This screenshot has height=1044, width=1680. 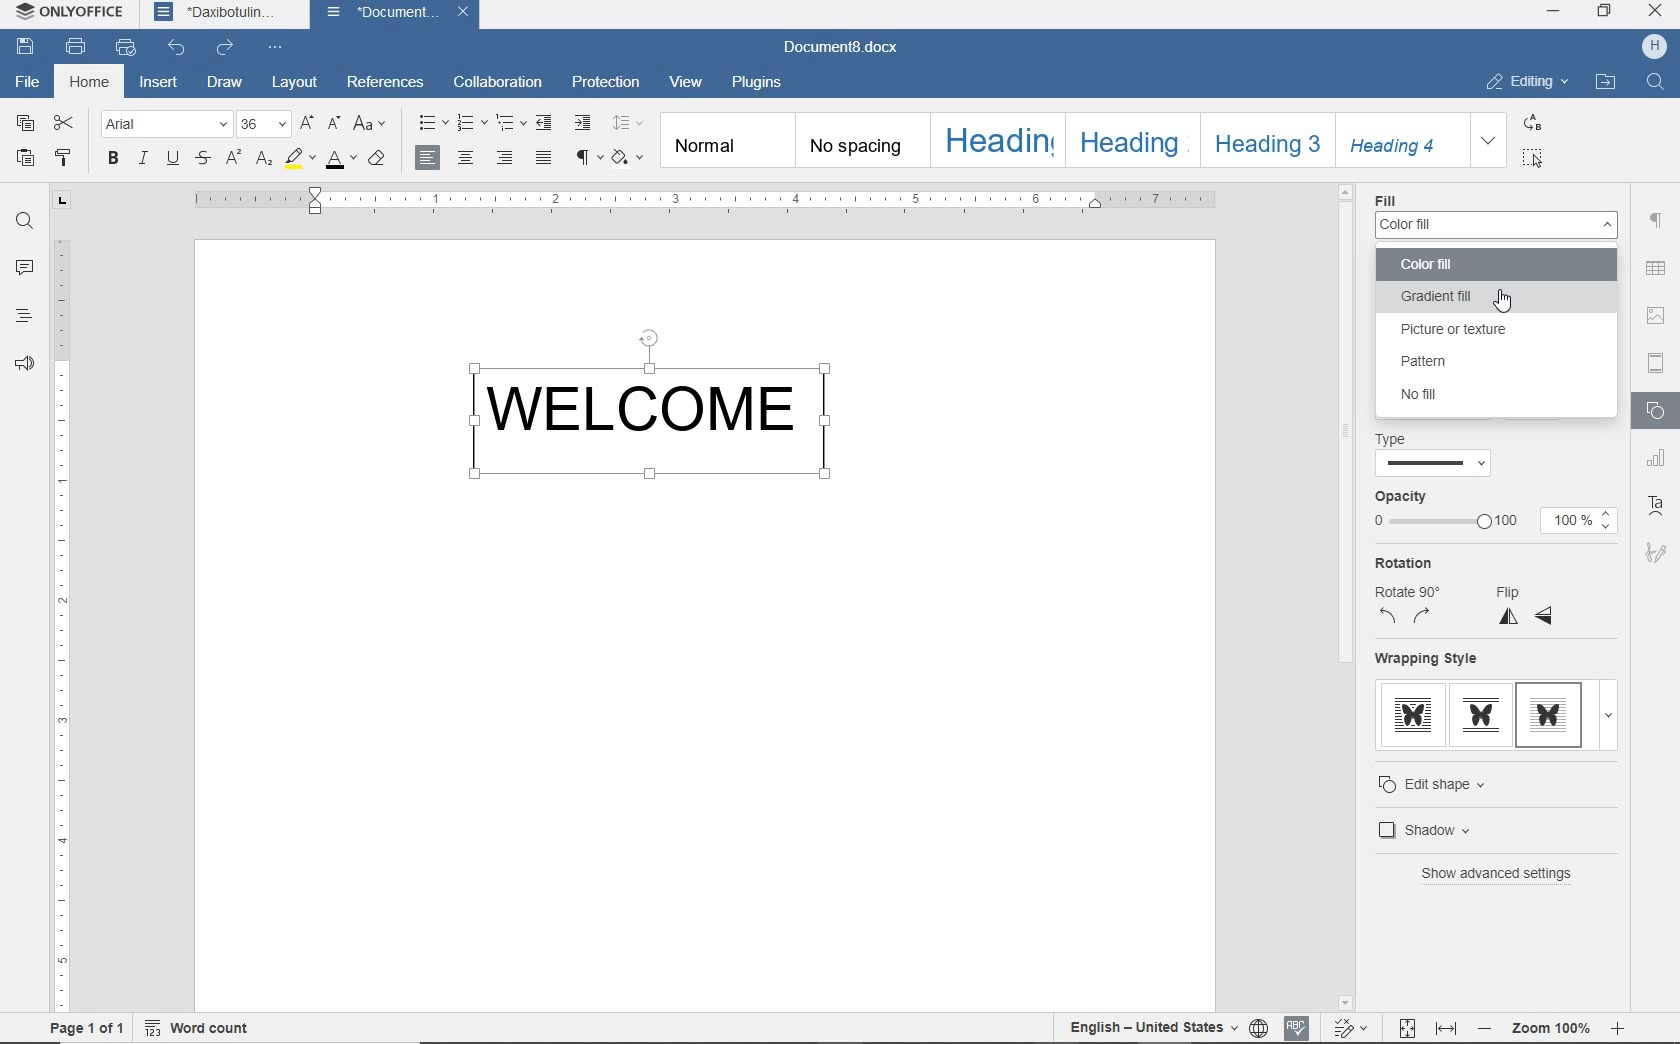 What do you see at coordinates (1658, 506) in the screenshot?
I see `TEXT ART` at bounding box center [1658, 506].